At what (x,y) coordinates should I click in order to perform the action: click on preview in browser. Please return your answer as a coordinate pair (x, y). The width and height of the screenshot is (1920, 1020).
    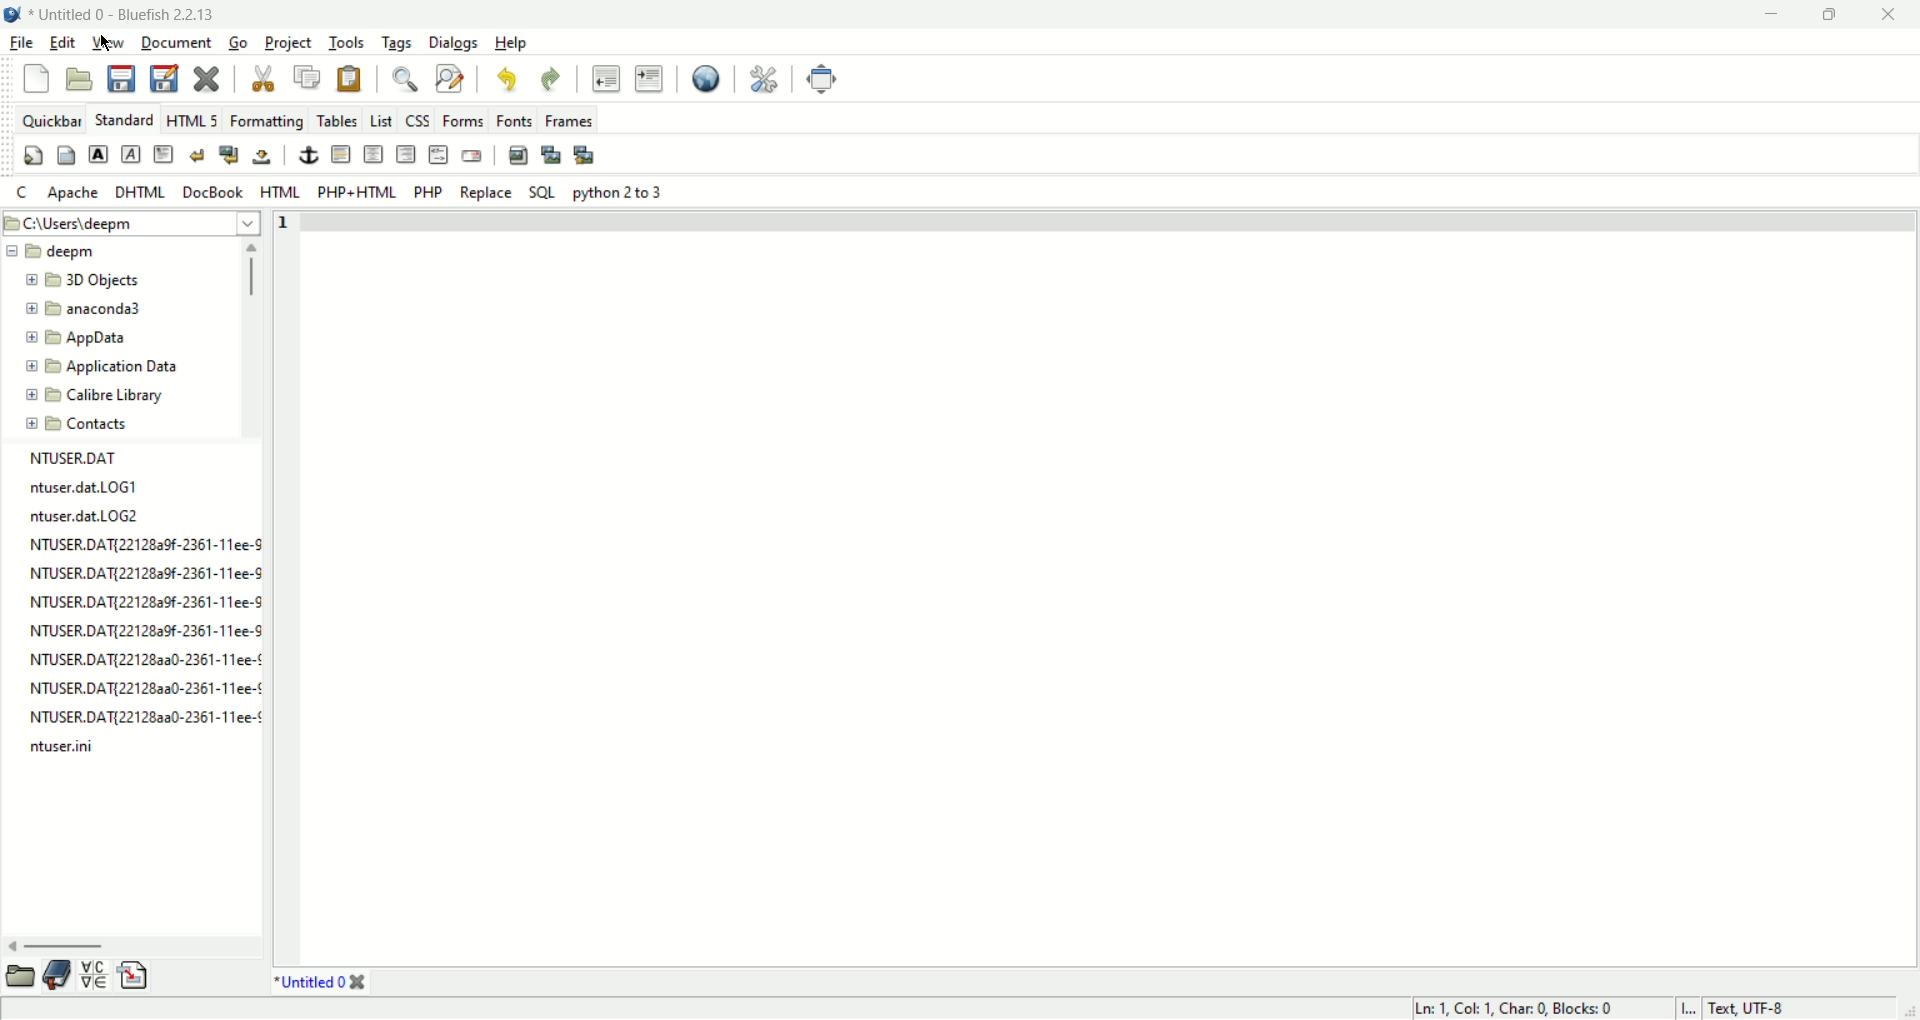
    Looking at the image, I should click on (708, 76).